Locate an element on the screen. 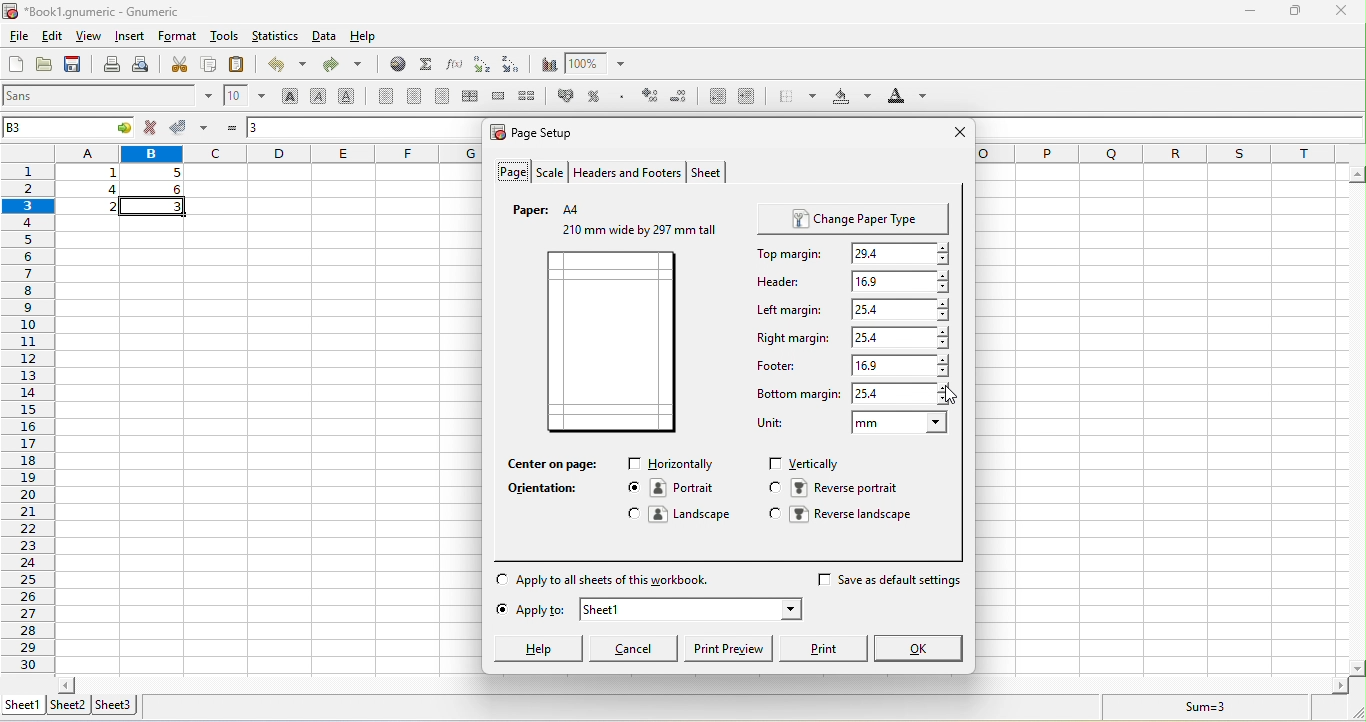 The height and width of the screenshot is (722, 1366). sum is located at coordinates (426, 64).